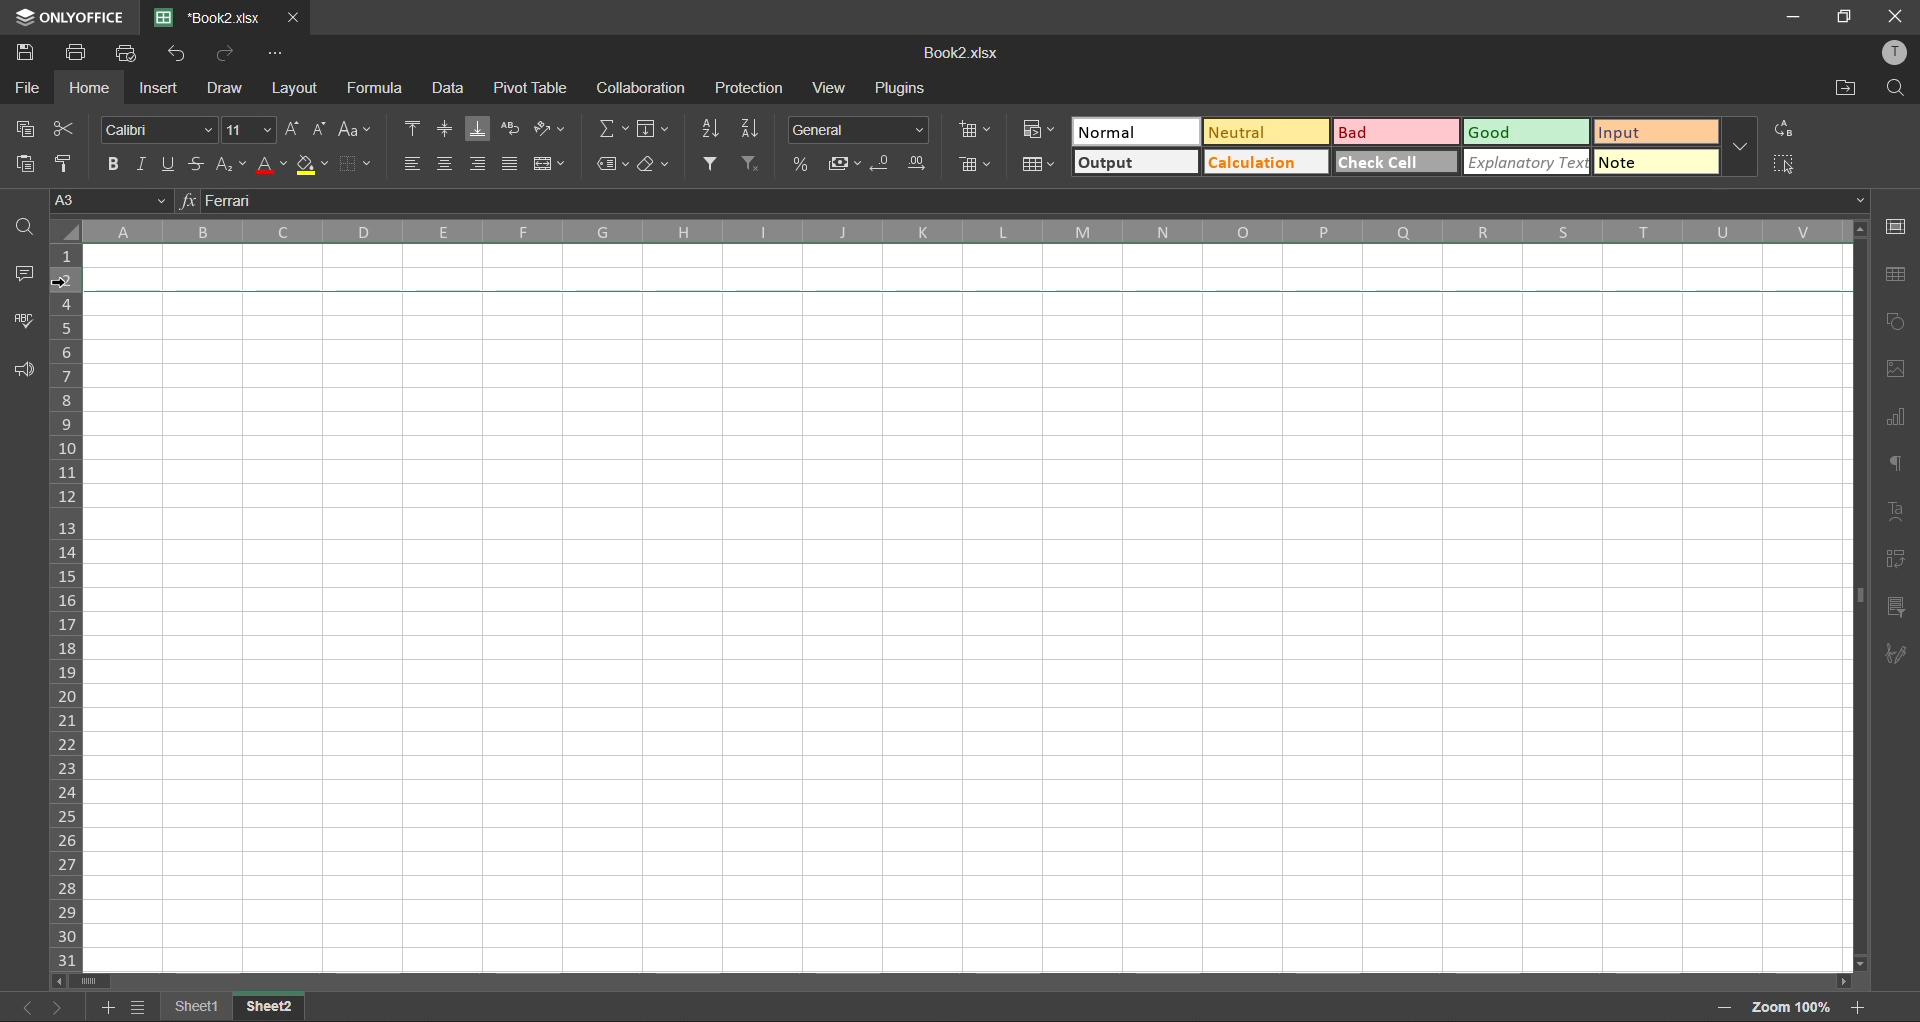  I want to click on merge and center, so click(551, 164).